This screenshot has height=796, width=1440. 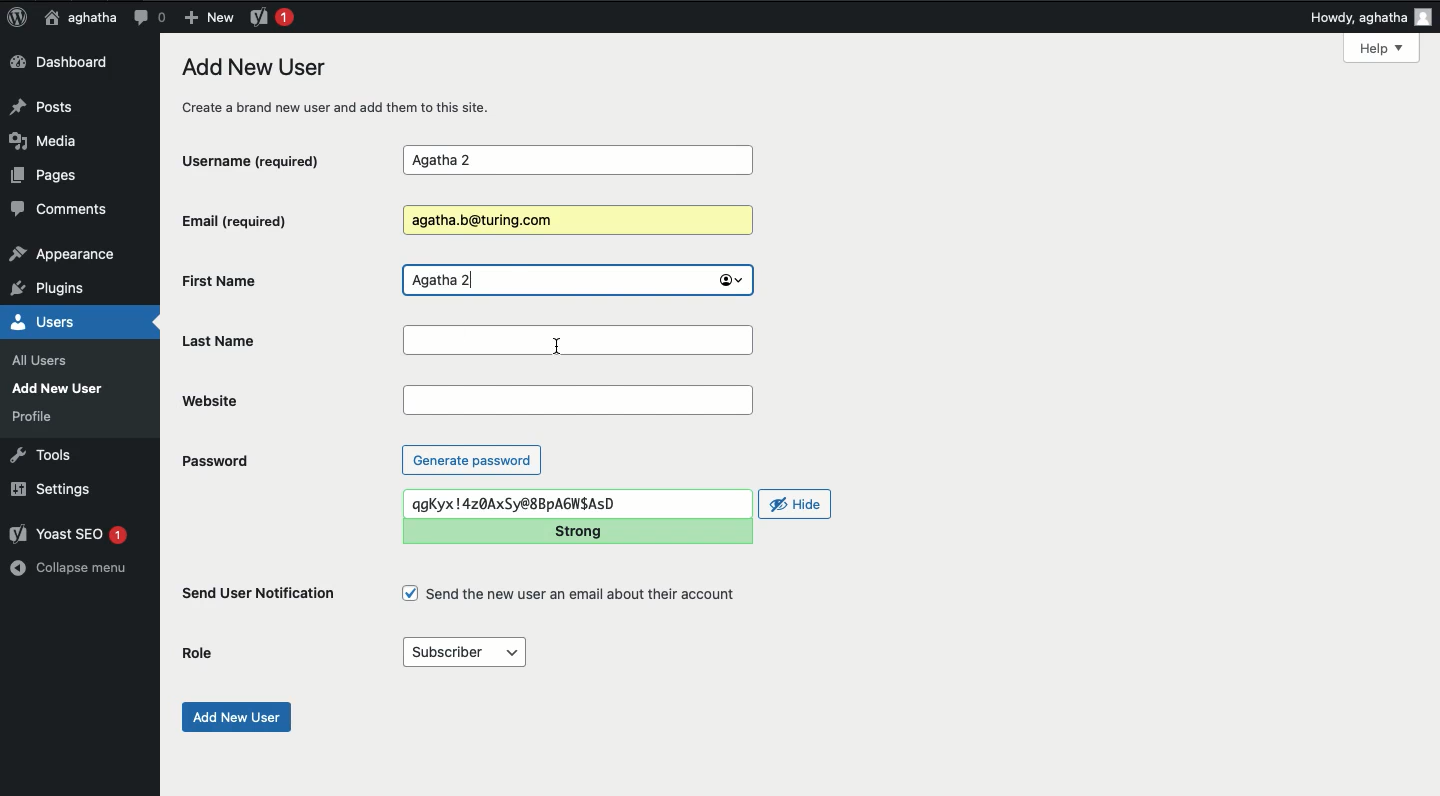 I want to click on Logo, so click(x=17, y=18).